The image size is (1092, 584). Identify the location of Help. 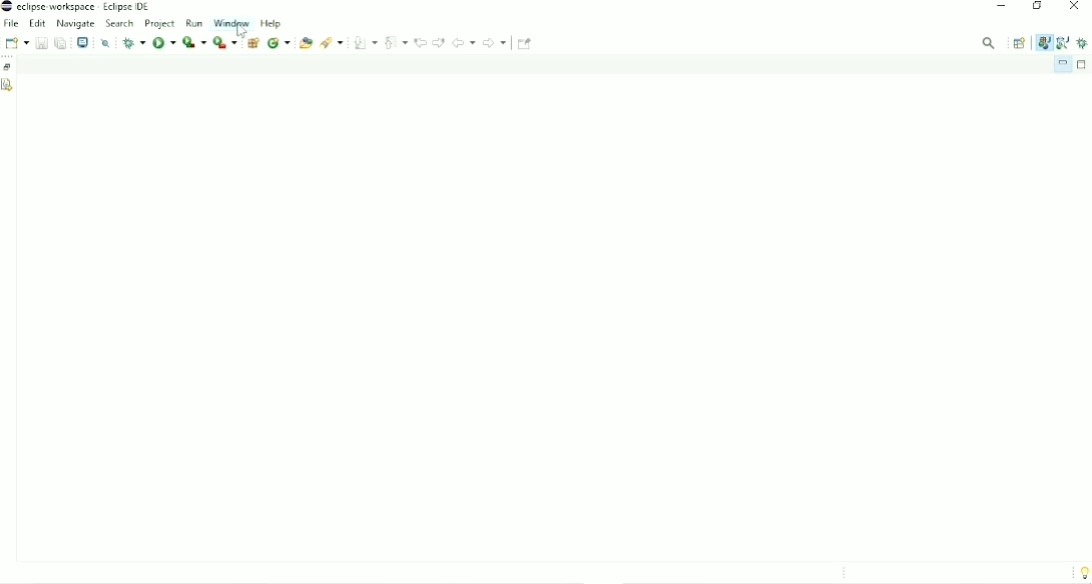
(271, 23).